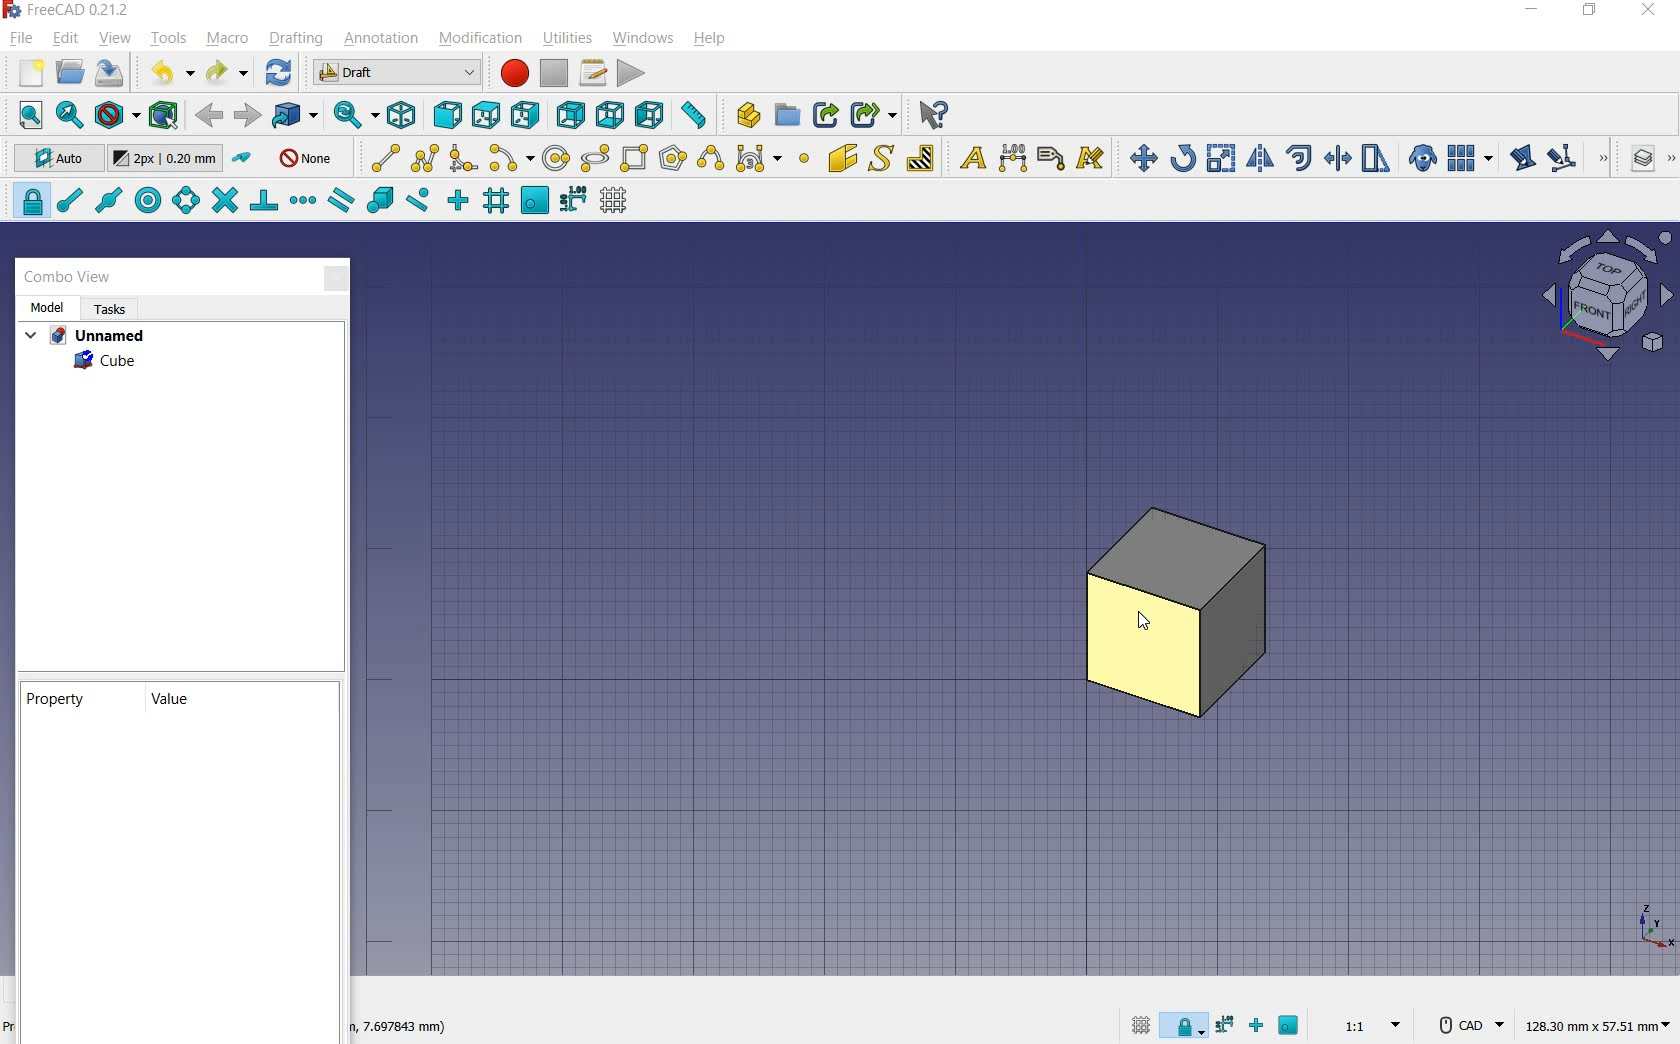 The height and width of the screenshot is (1044, 1680). What do you see at coordinates (150, 200) in the screenshot?
I see `snap center` at bounding box center [150, 200].